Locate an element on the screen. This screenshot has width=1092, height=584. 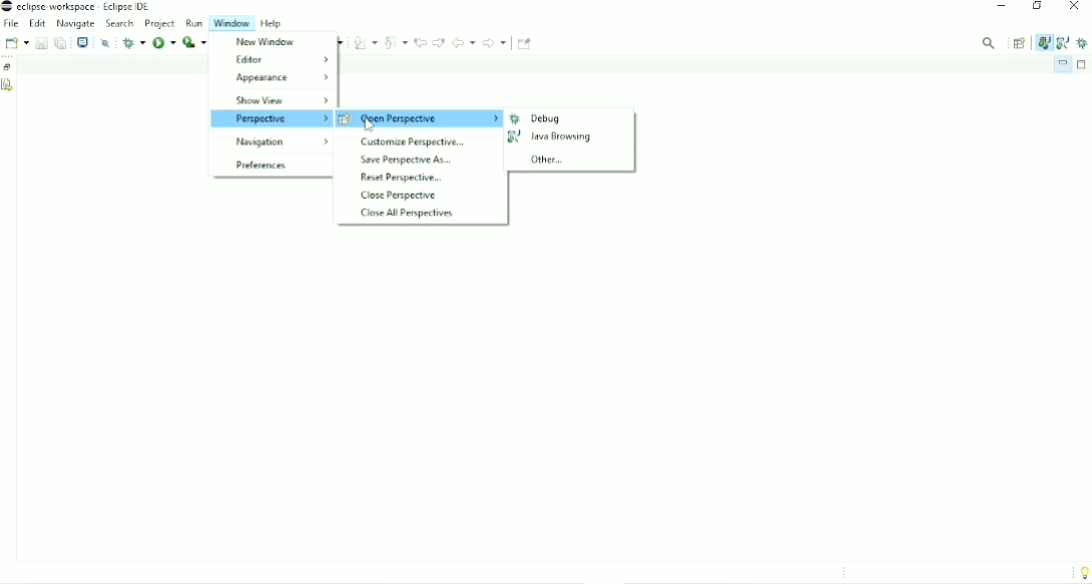
New window is located at coordinates (264, 42).